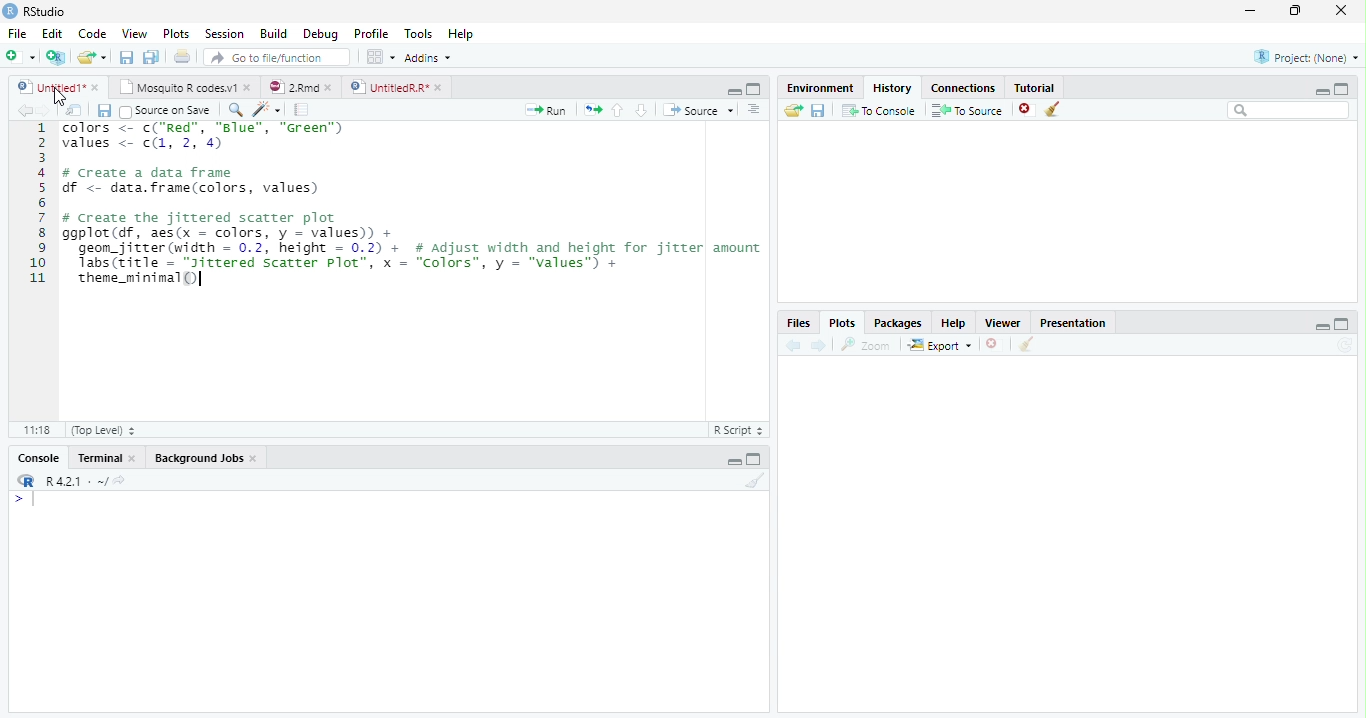  I want to click on Save current document, so click(127, 57).